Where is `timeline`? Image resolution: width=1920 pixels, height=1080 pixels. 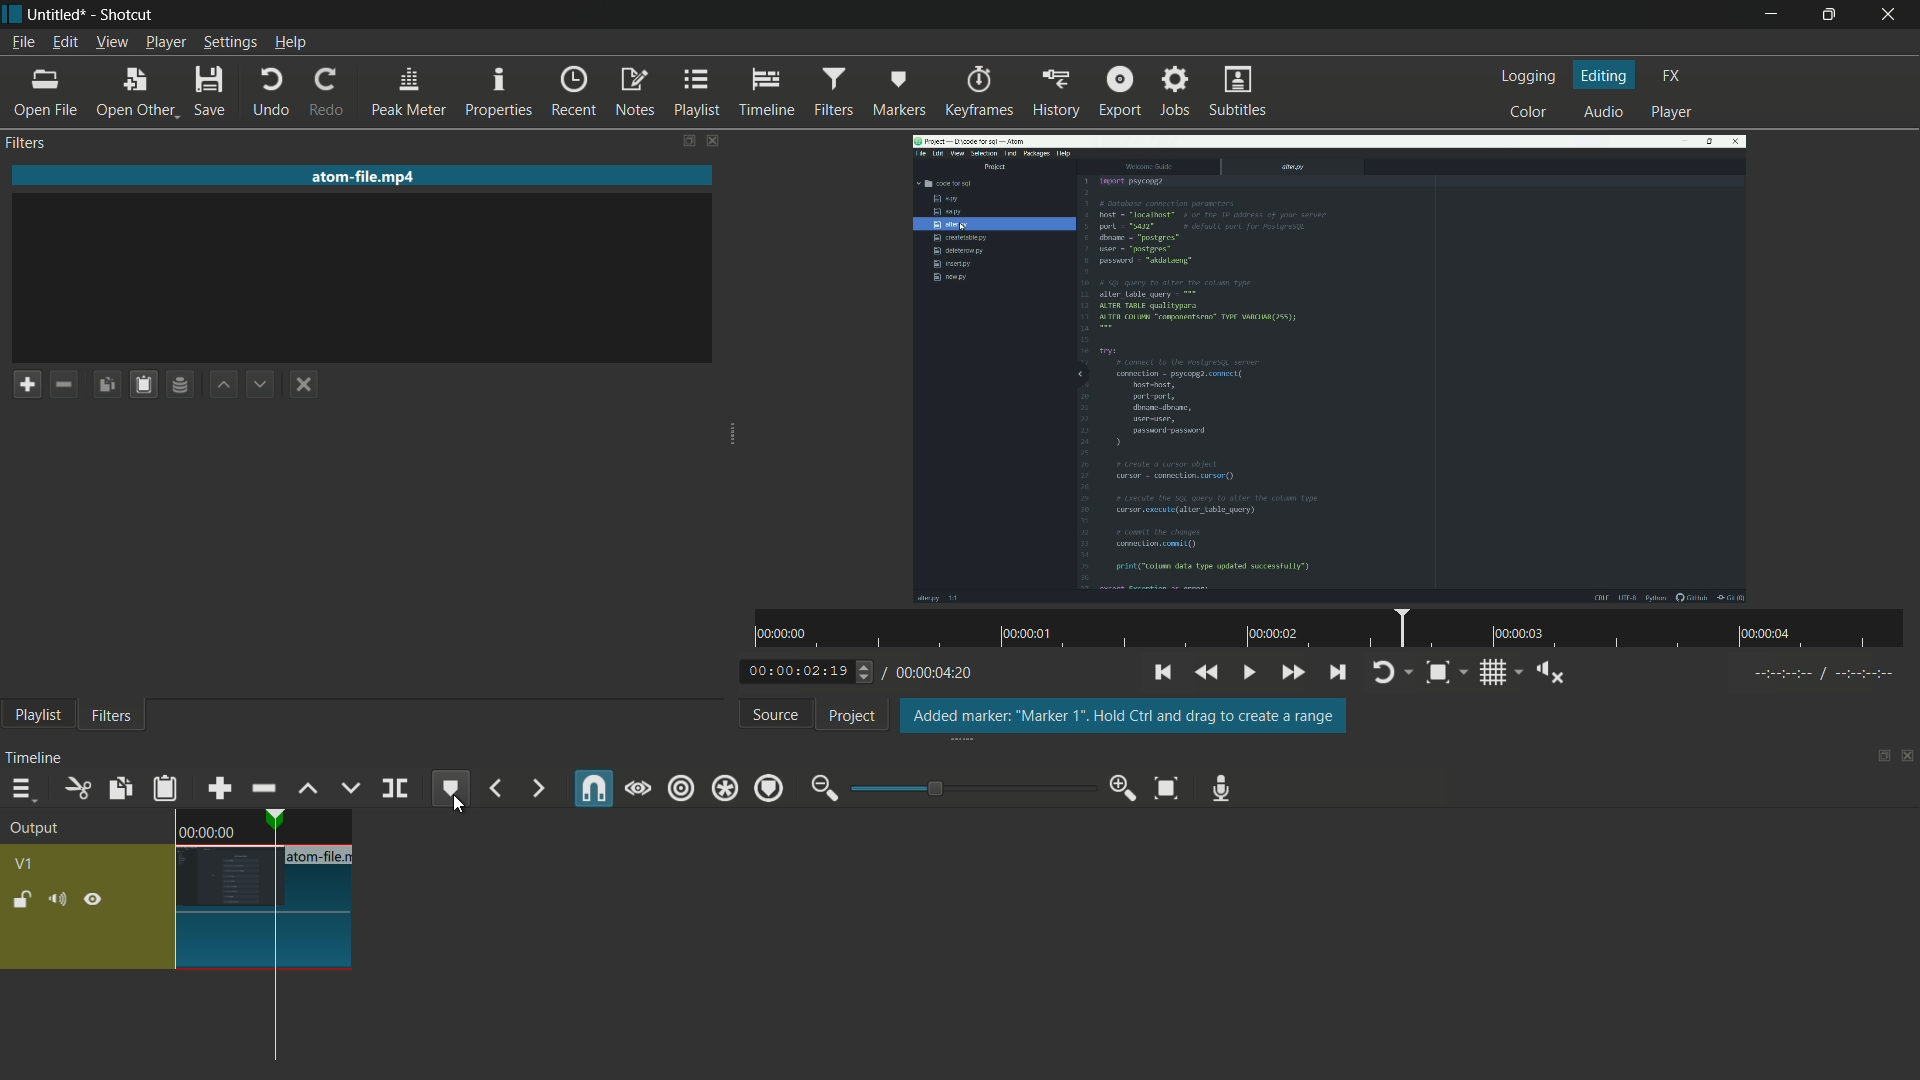 timeline is located at coordinates (30, 756).